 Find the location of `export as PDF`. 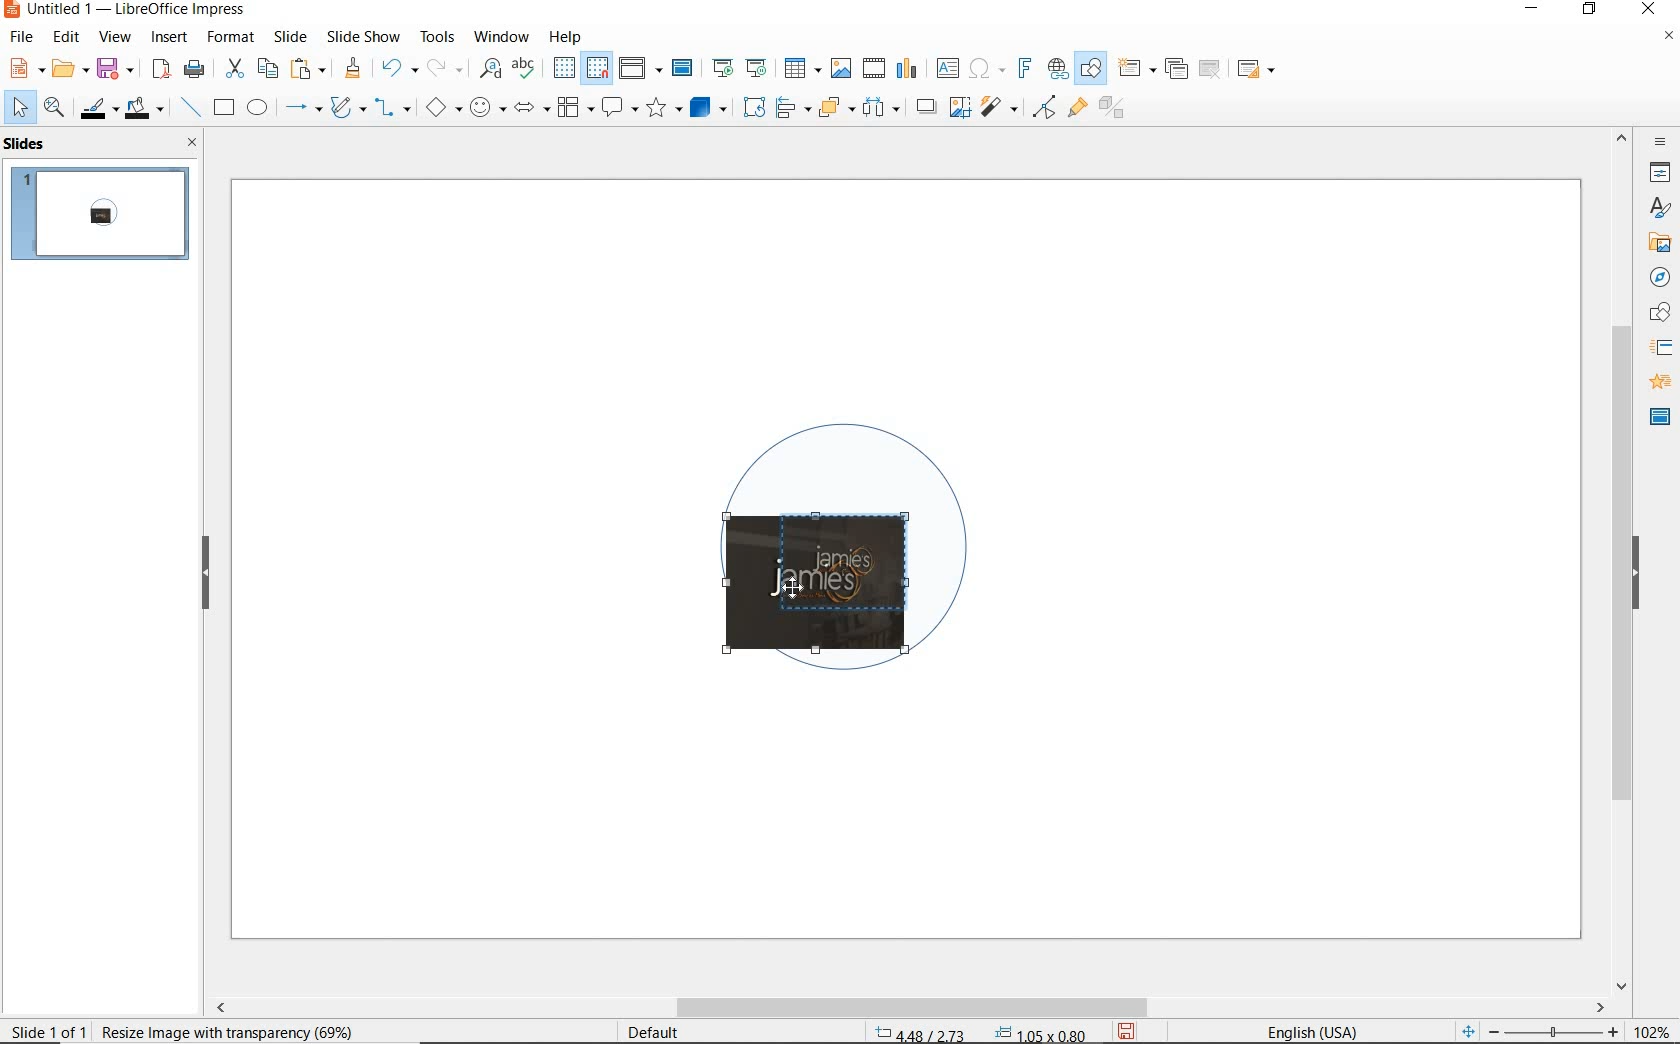

export as PDF is located at coordinates (161, 70).